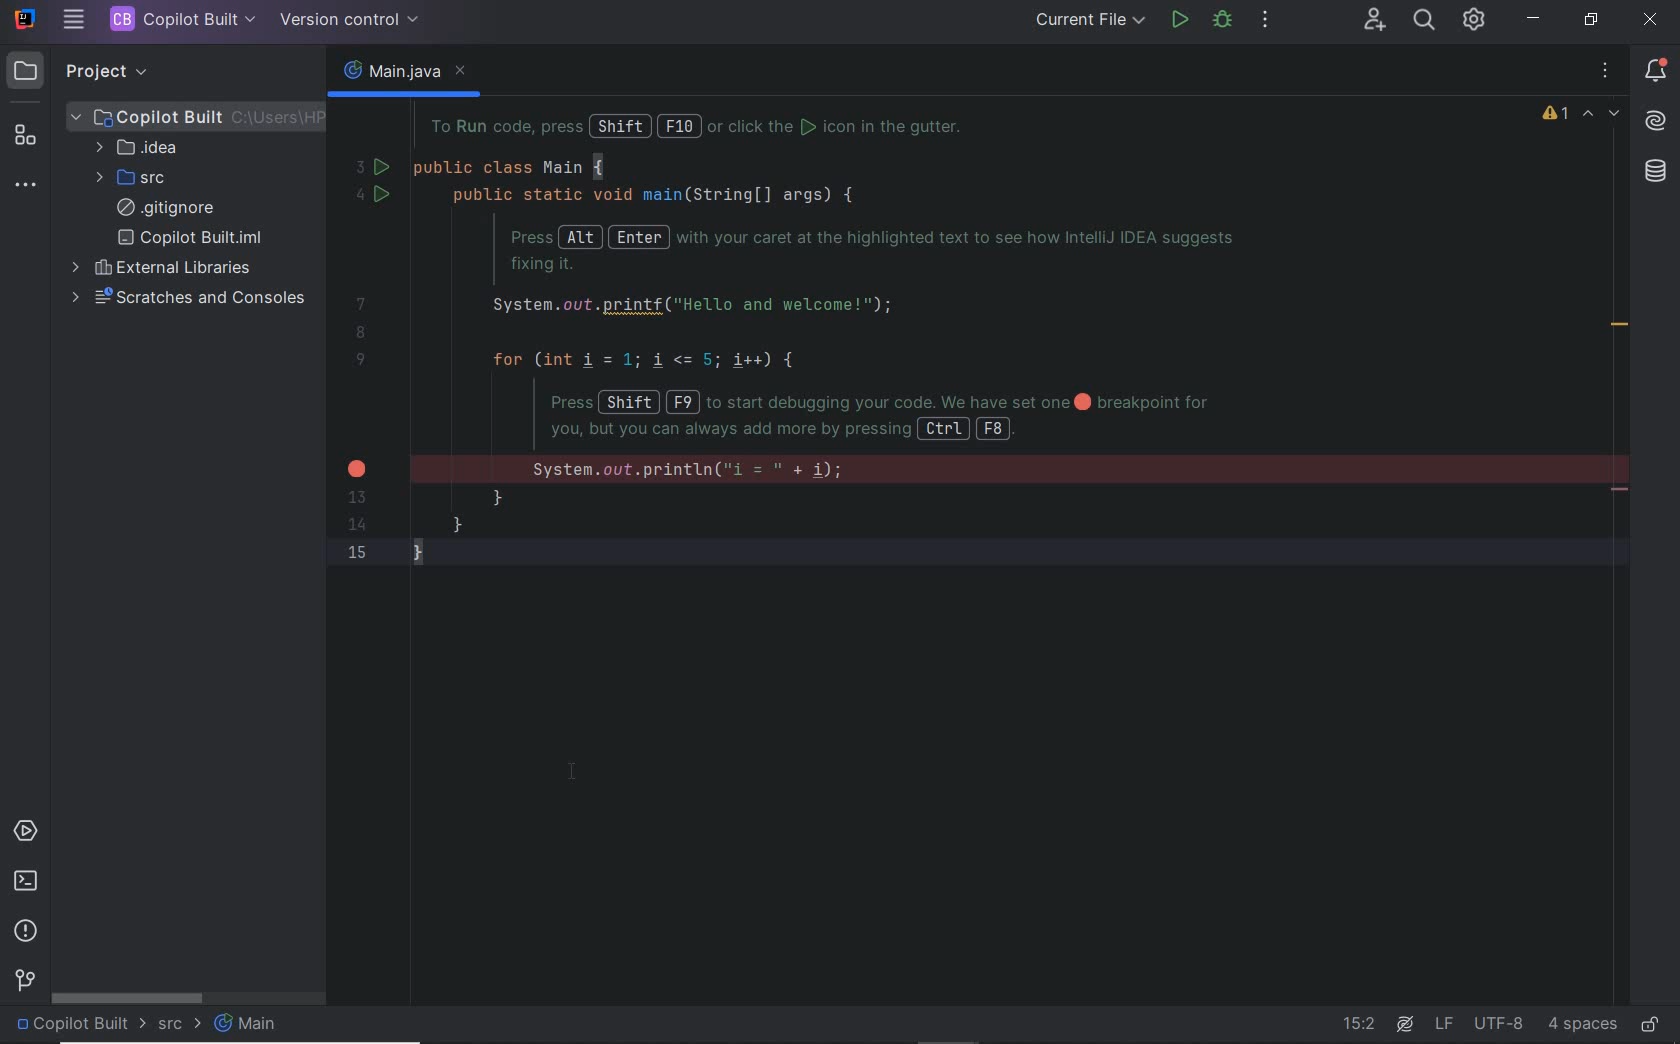  I want to click on 3, so click(361, 165).